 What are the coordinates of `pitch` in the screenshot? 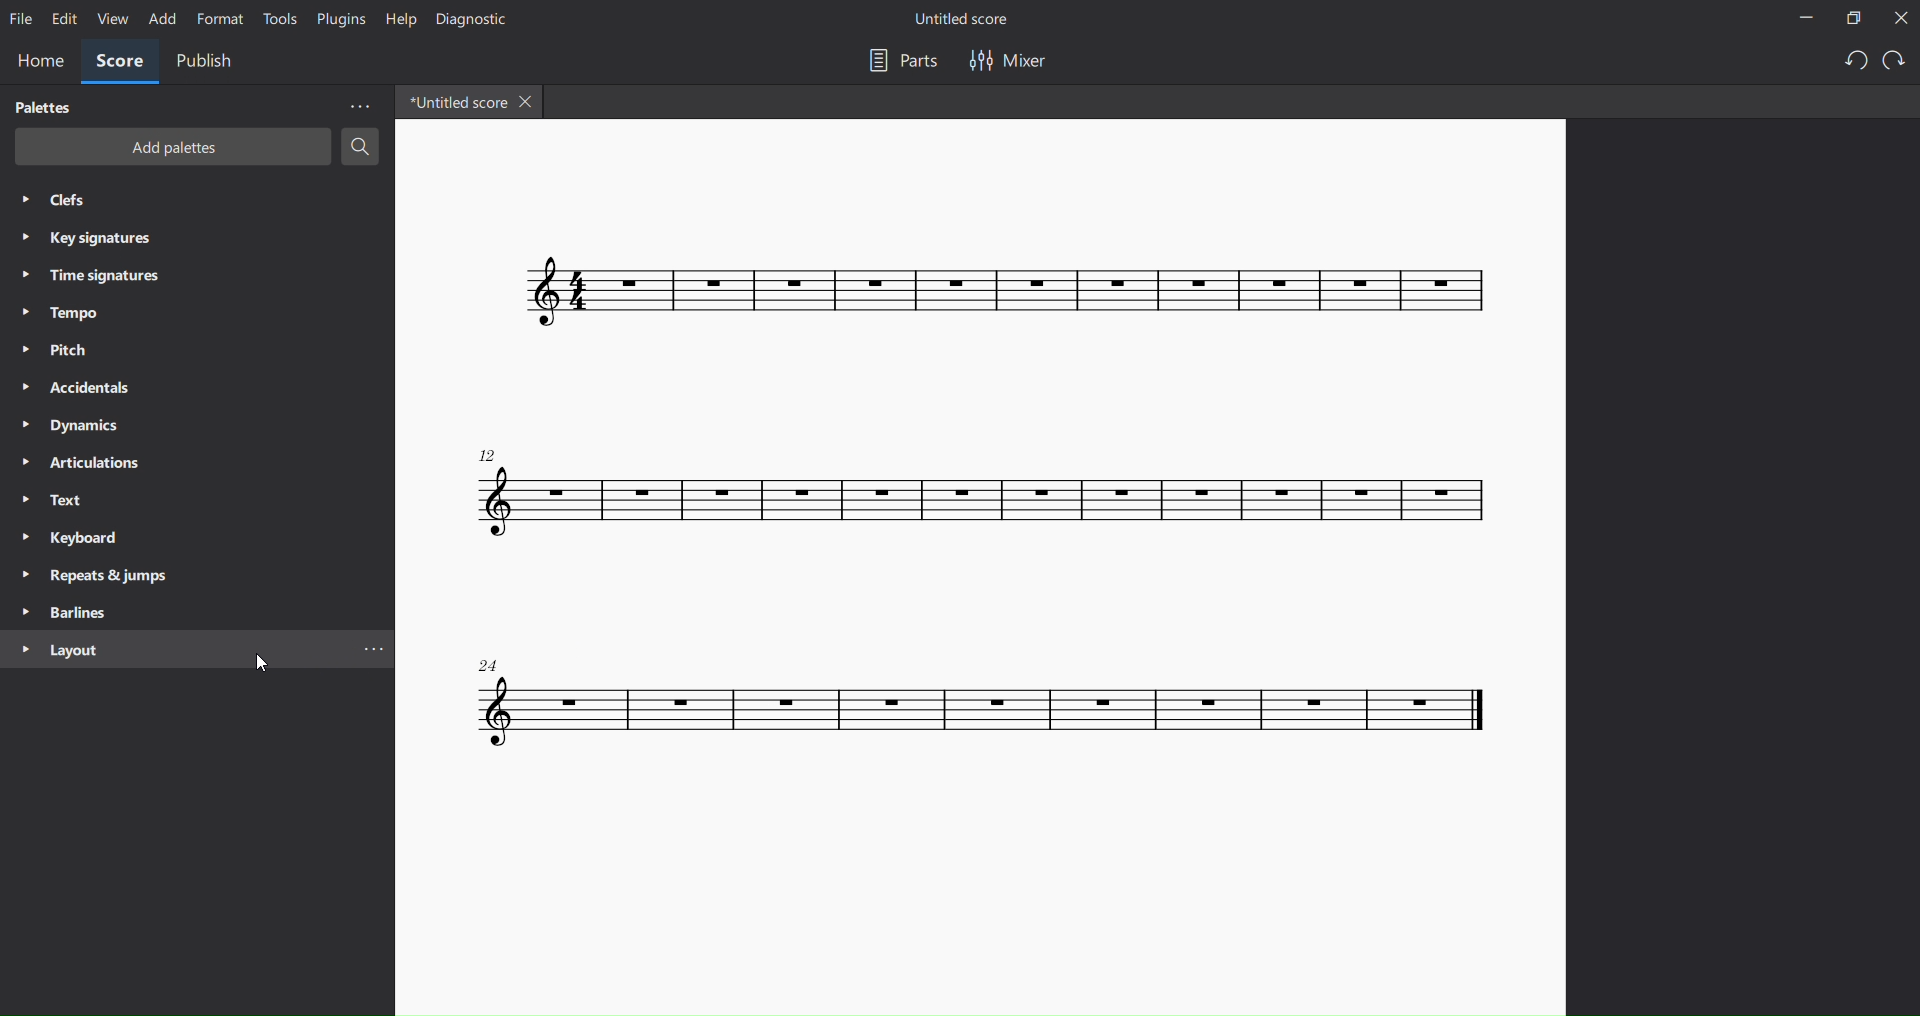 It's located at (63, 351).